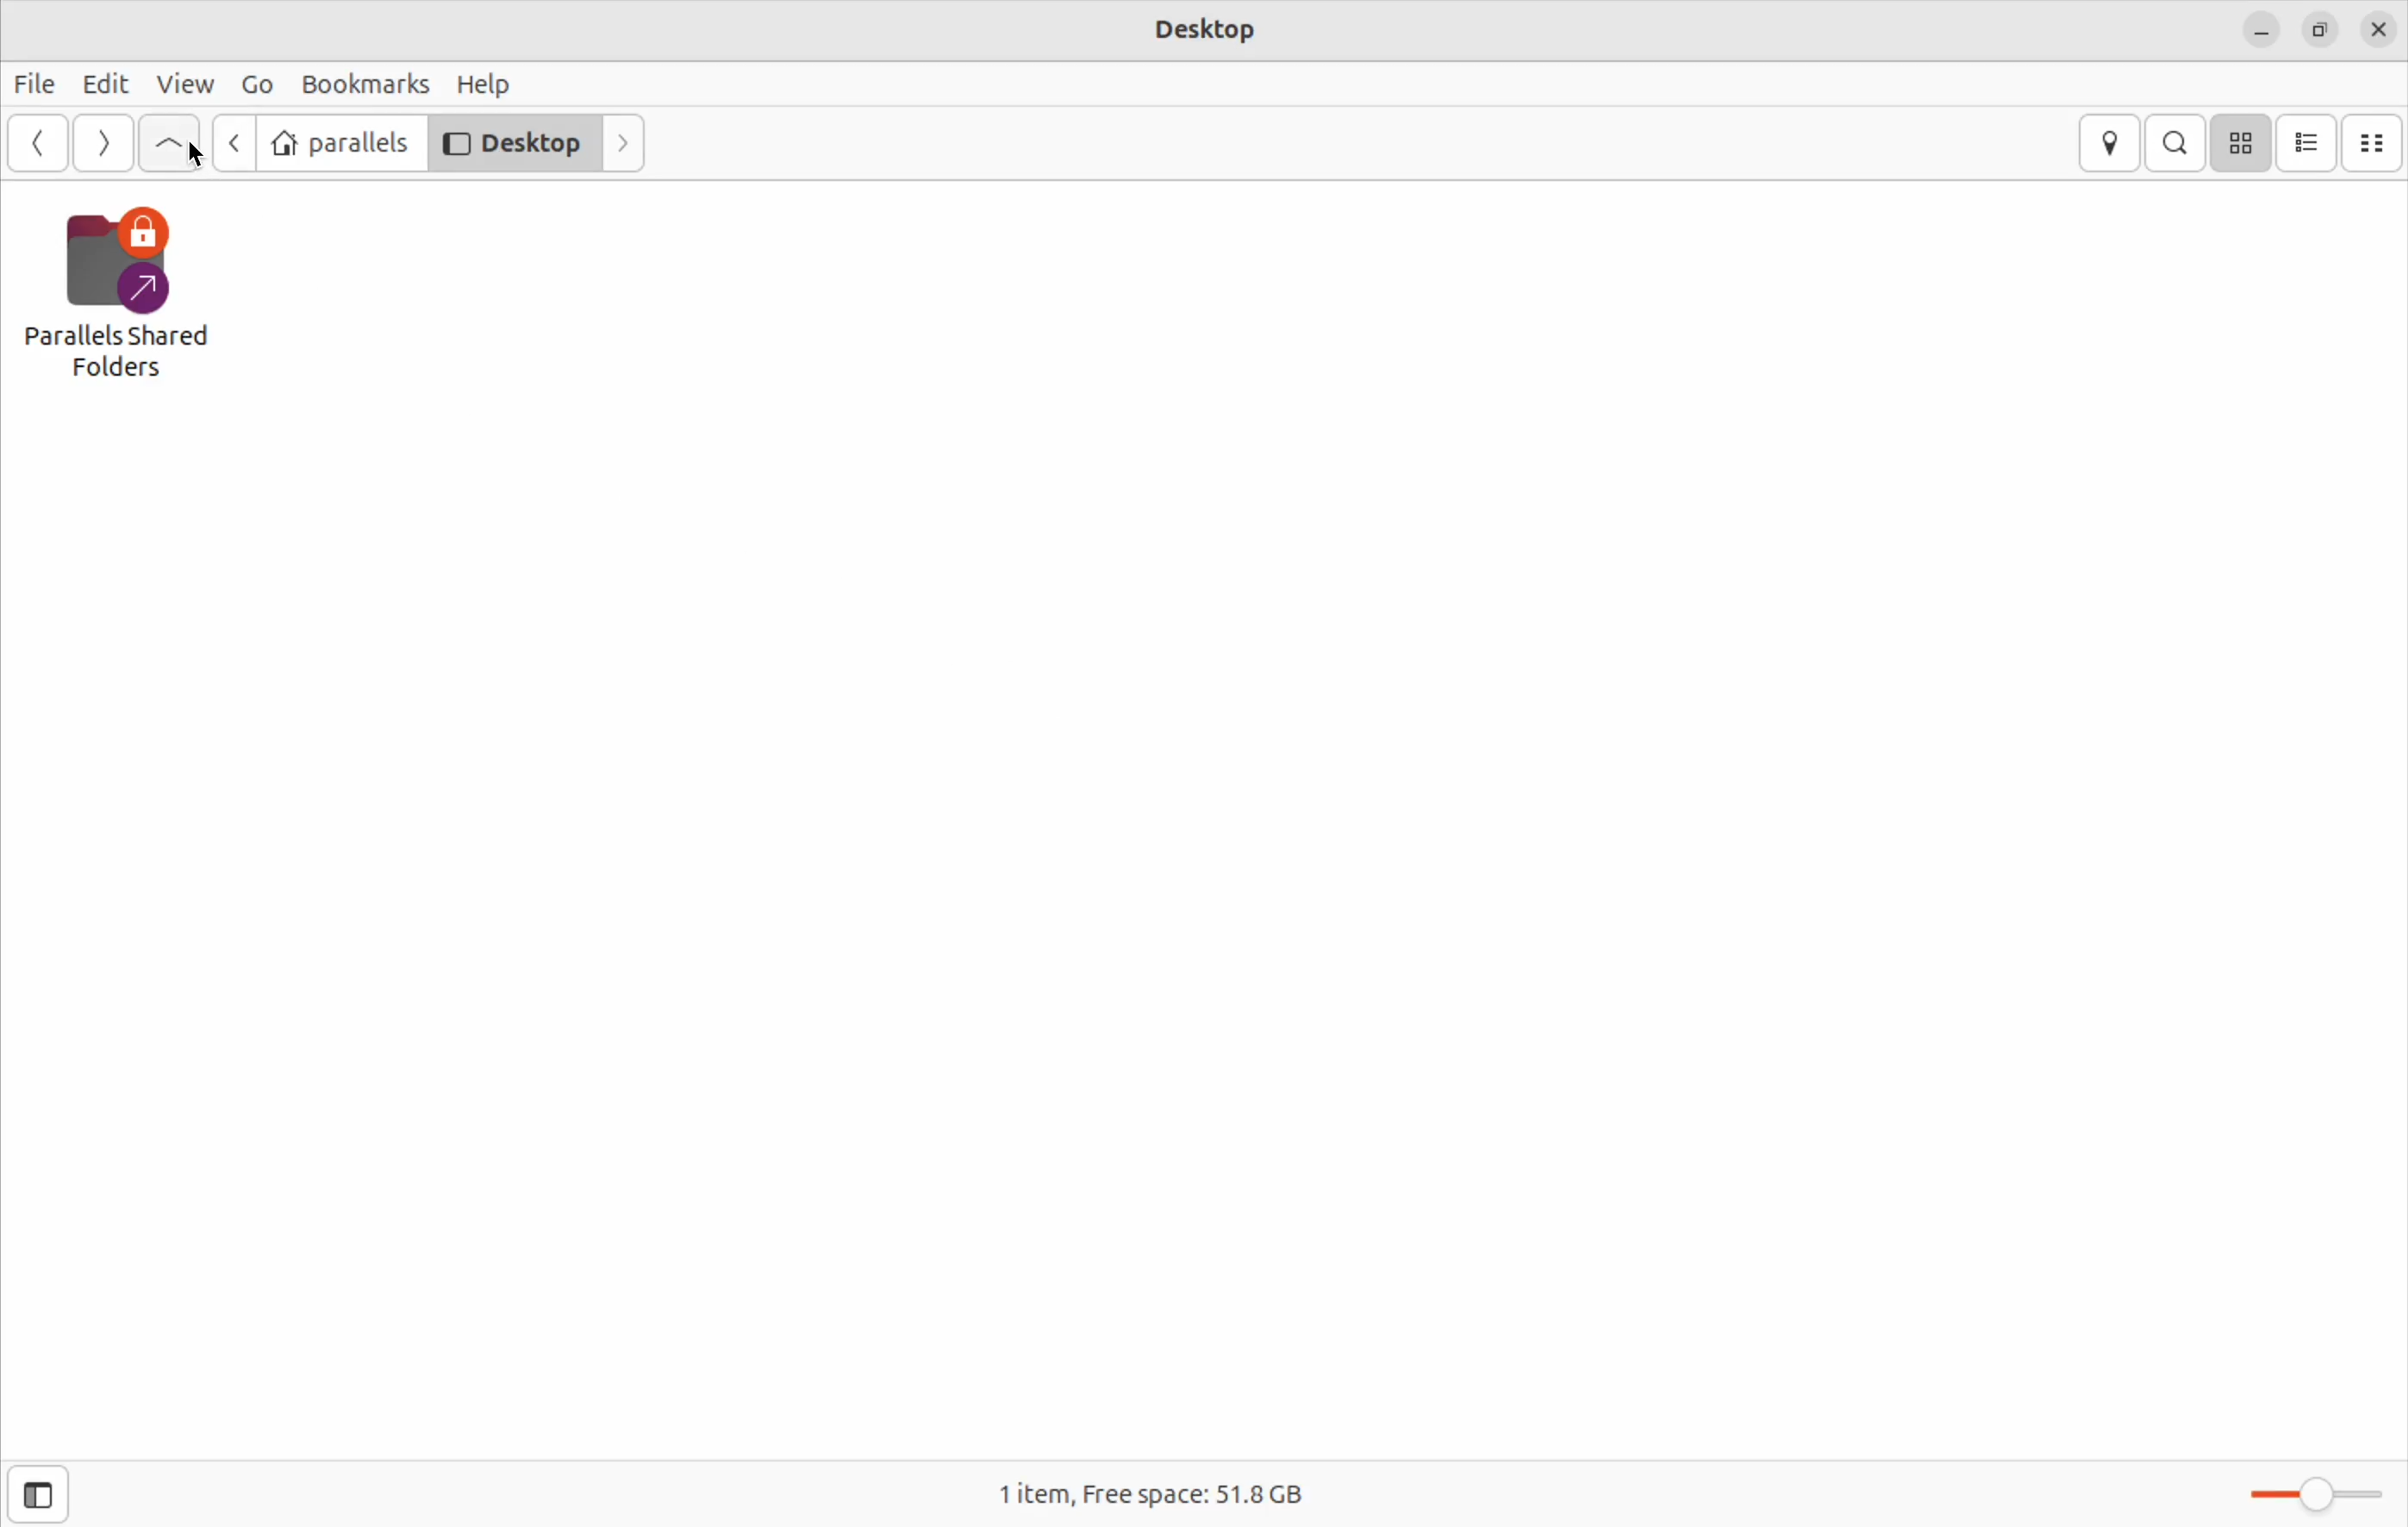  What do you see at coordinates (628, 142) in the screenshot?
I see `Go next` at bounding box center [628, 142].